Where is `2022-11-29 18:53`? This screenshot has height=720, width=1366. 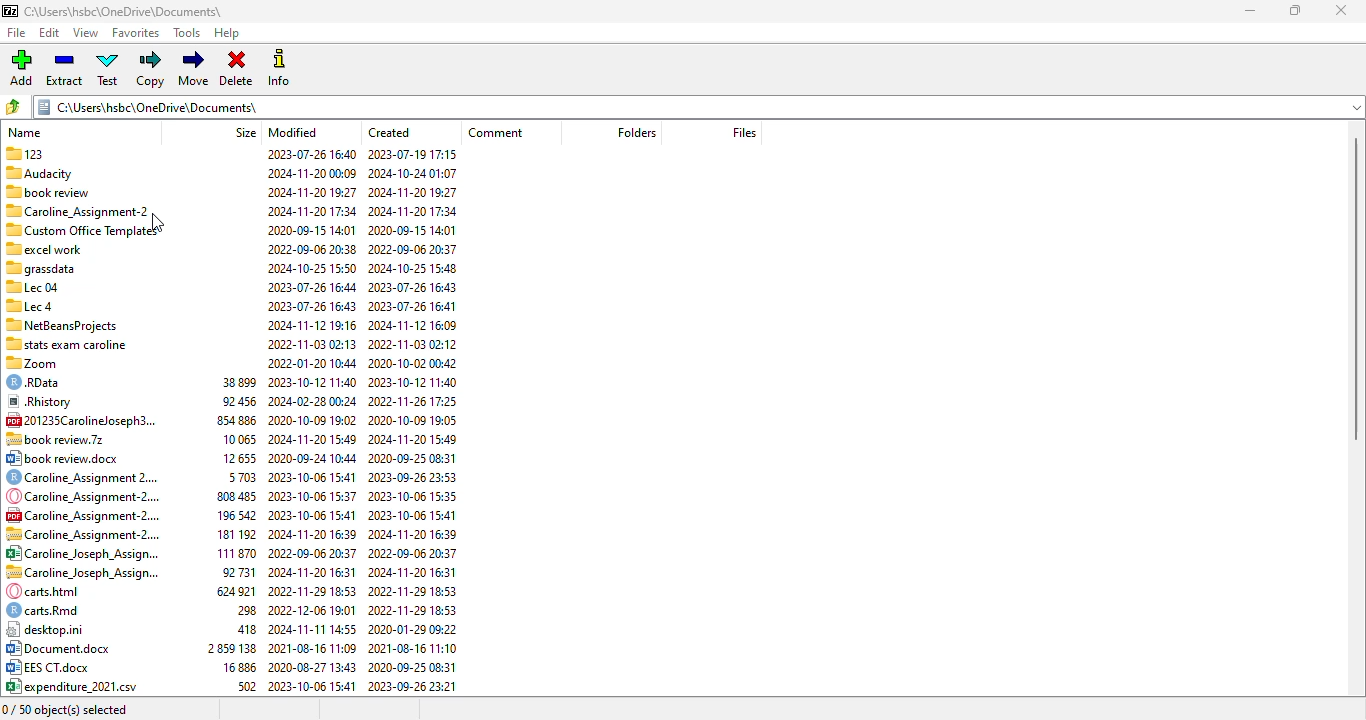 2022-11-29 18:53 is located at coordinates (413, 591).